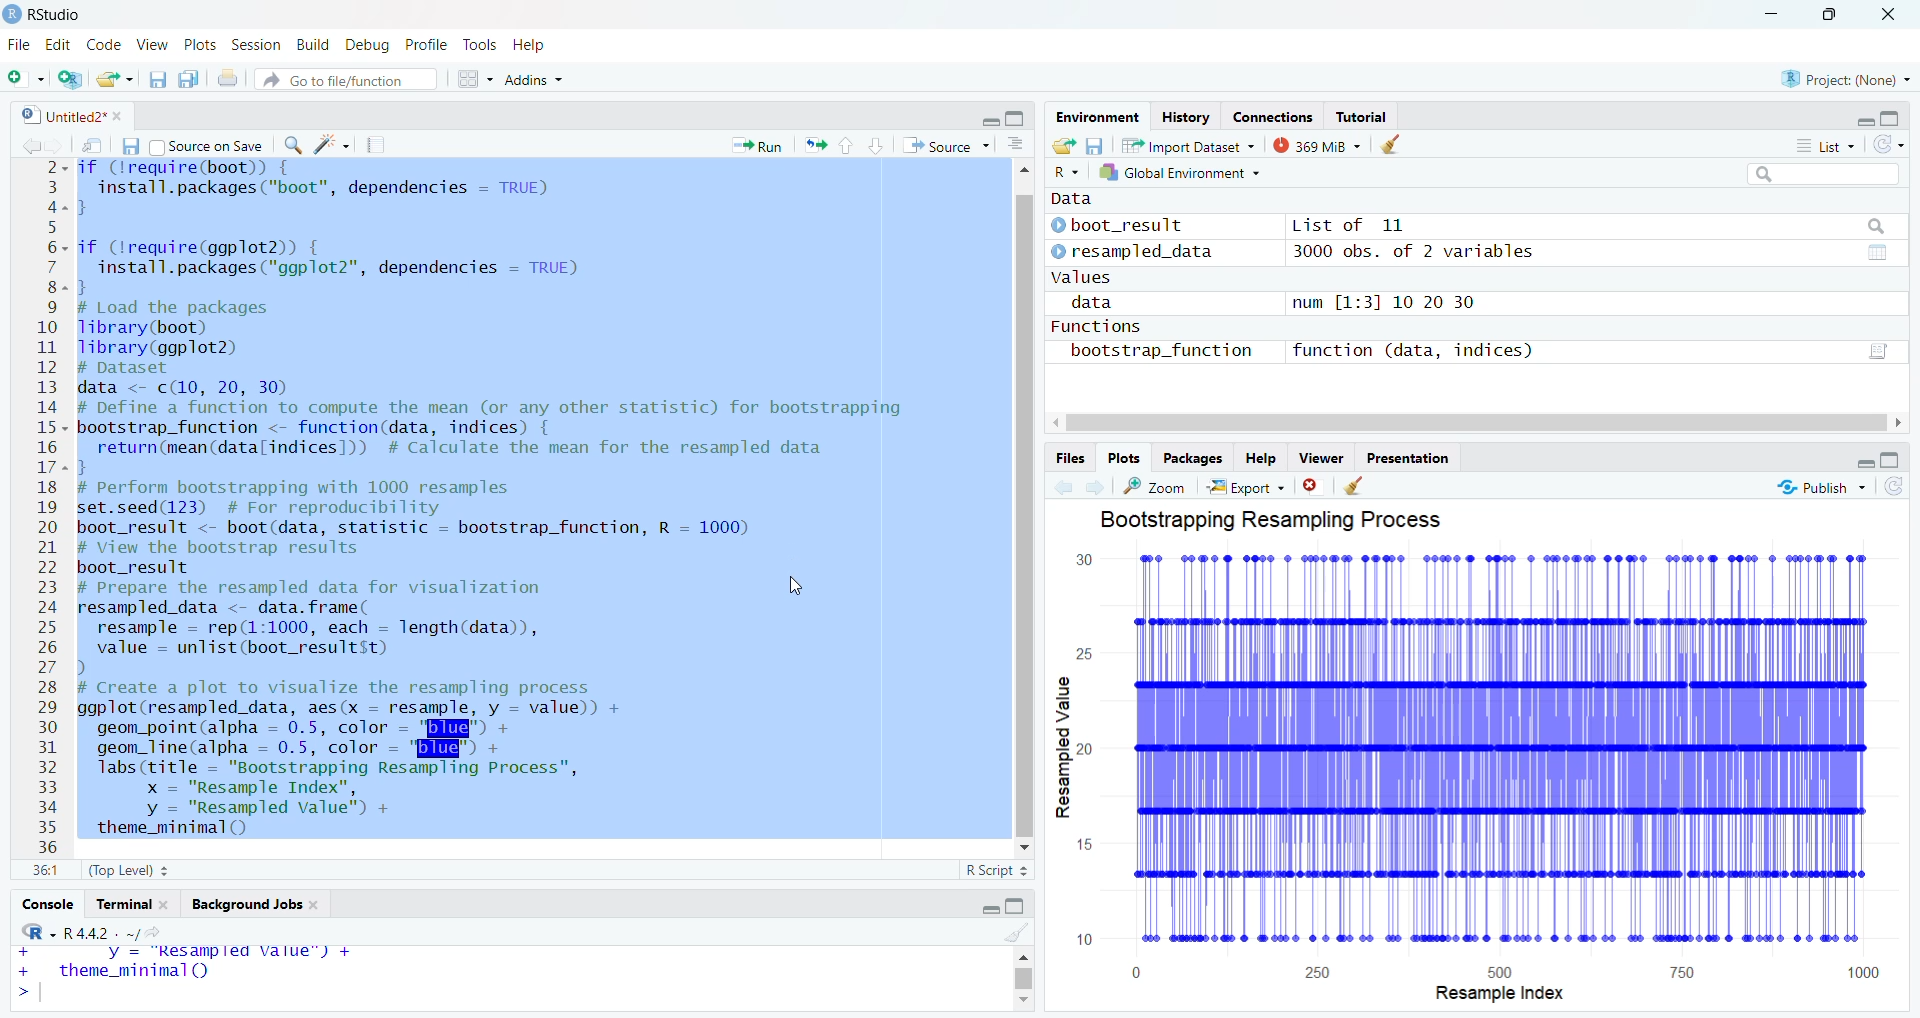 Image resolution: width=1920 pixels, height=1018 pixels. I want to click on go back, so click(1063, 486).